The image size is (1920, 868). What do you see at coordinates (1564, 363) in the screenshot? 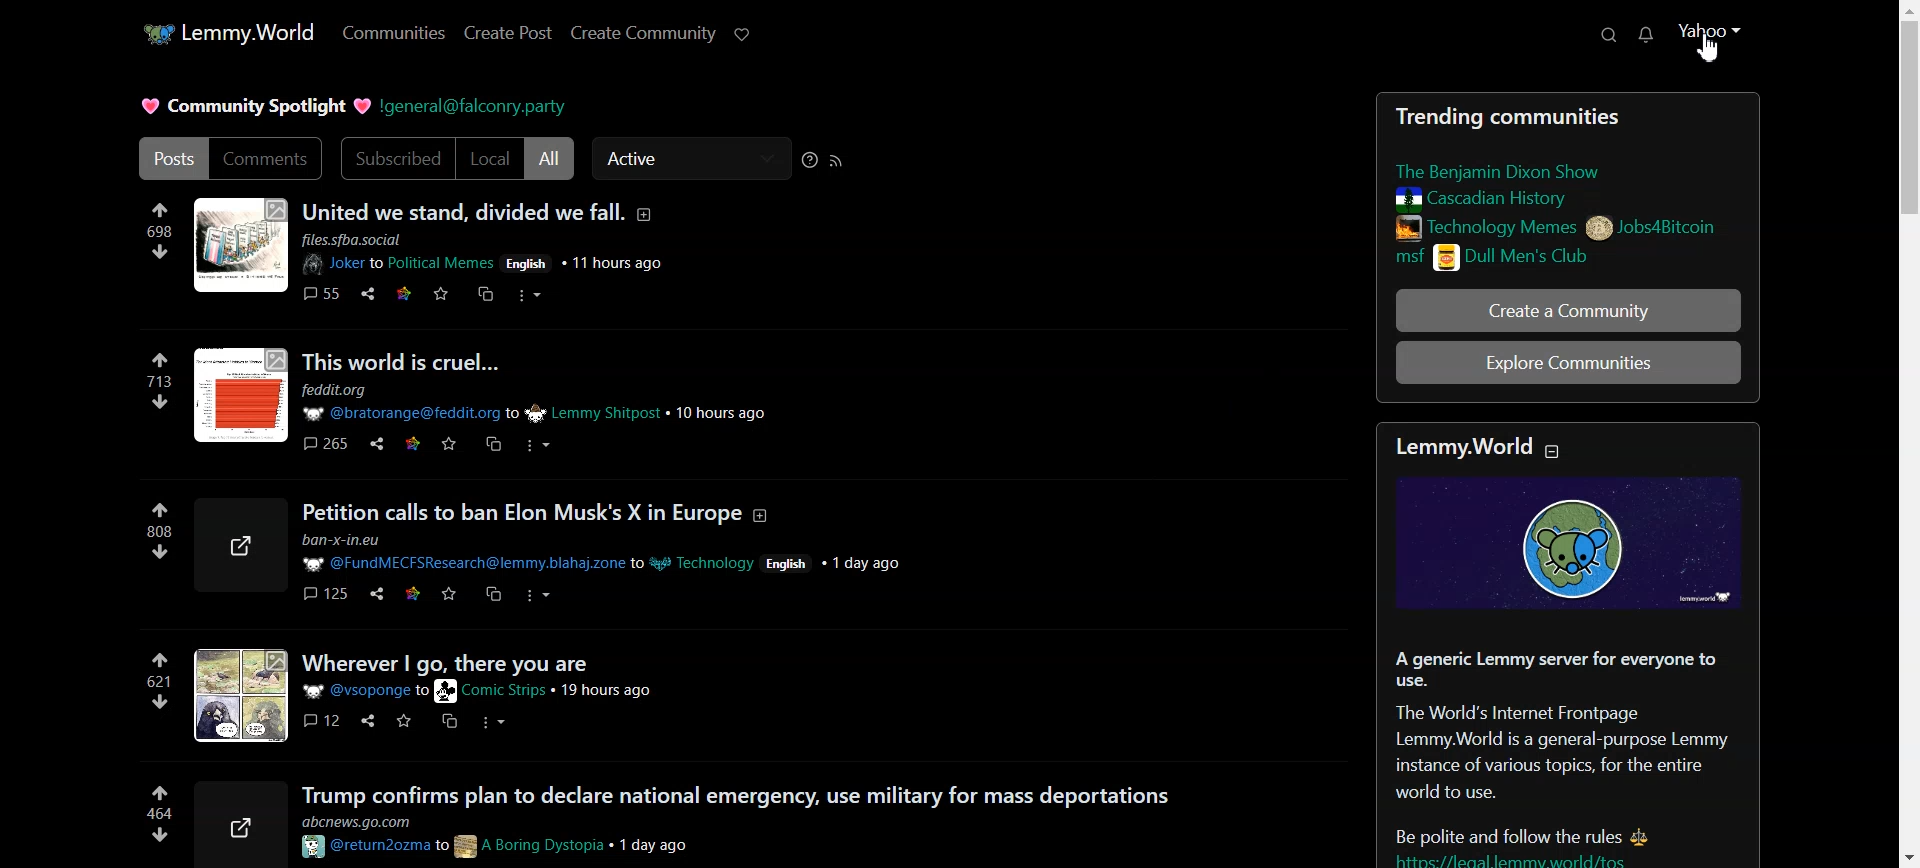
I see `Explore Community` at bounding box center [1564, 363].